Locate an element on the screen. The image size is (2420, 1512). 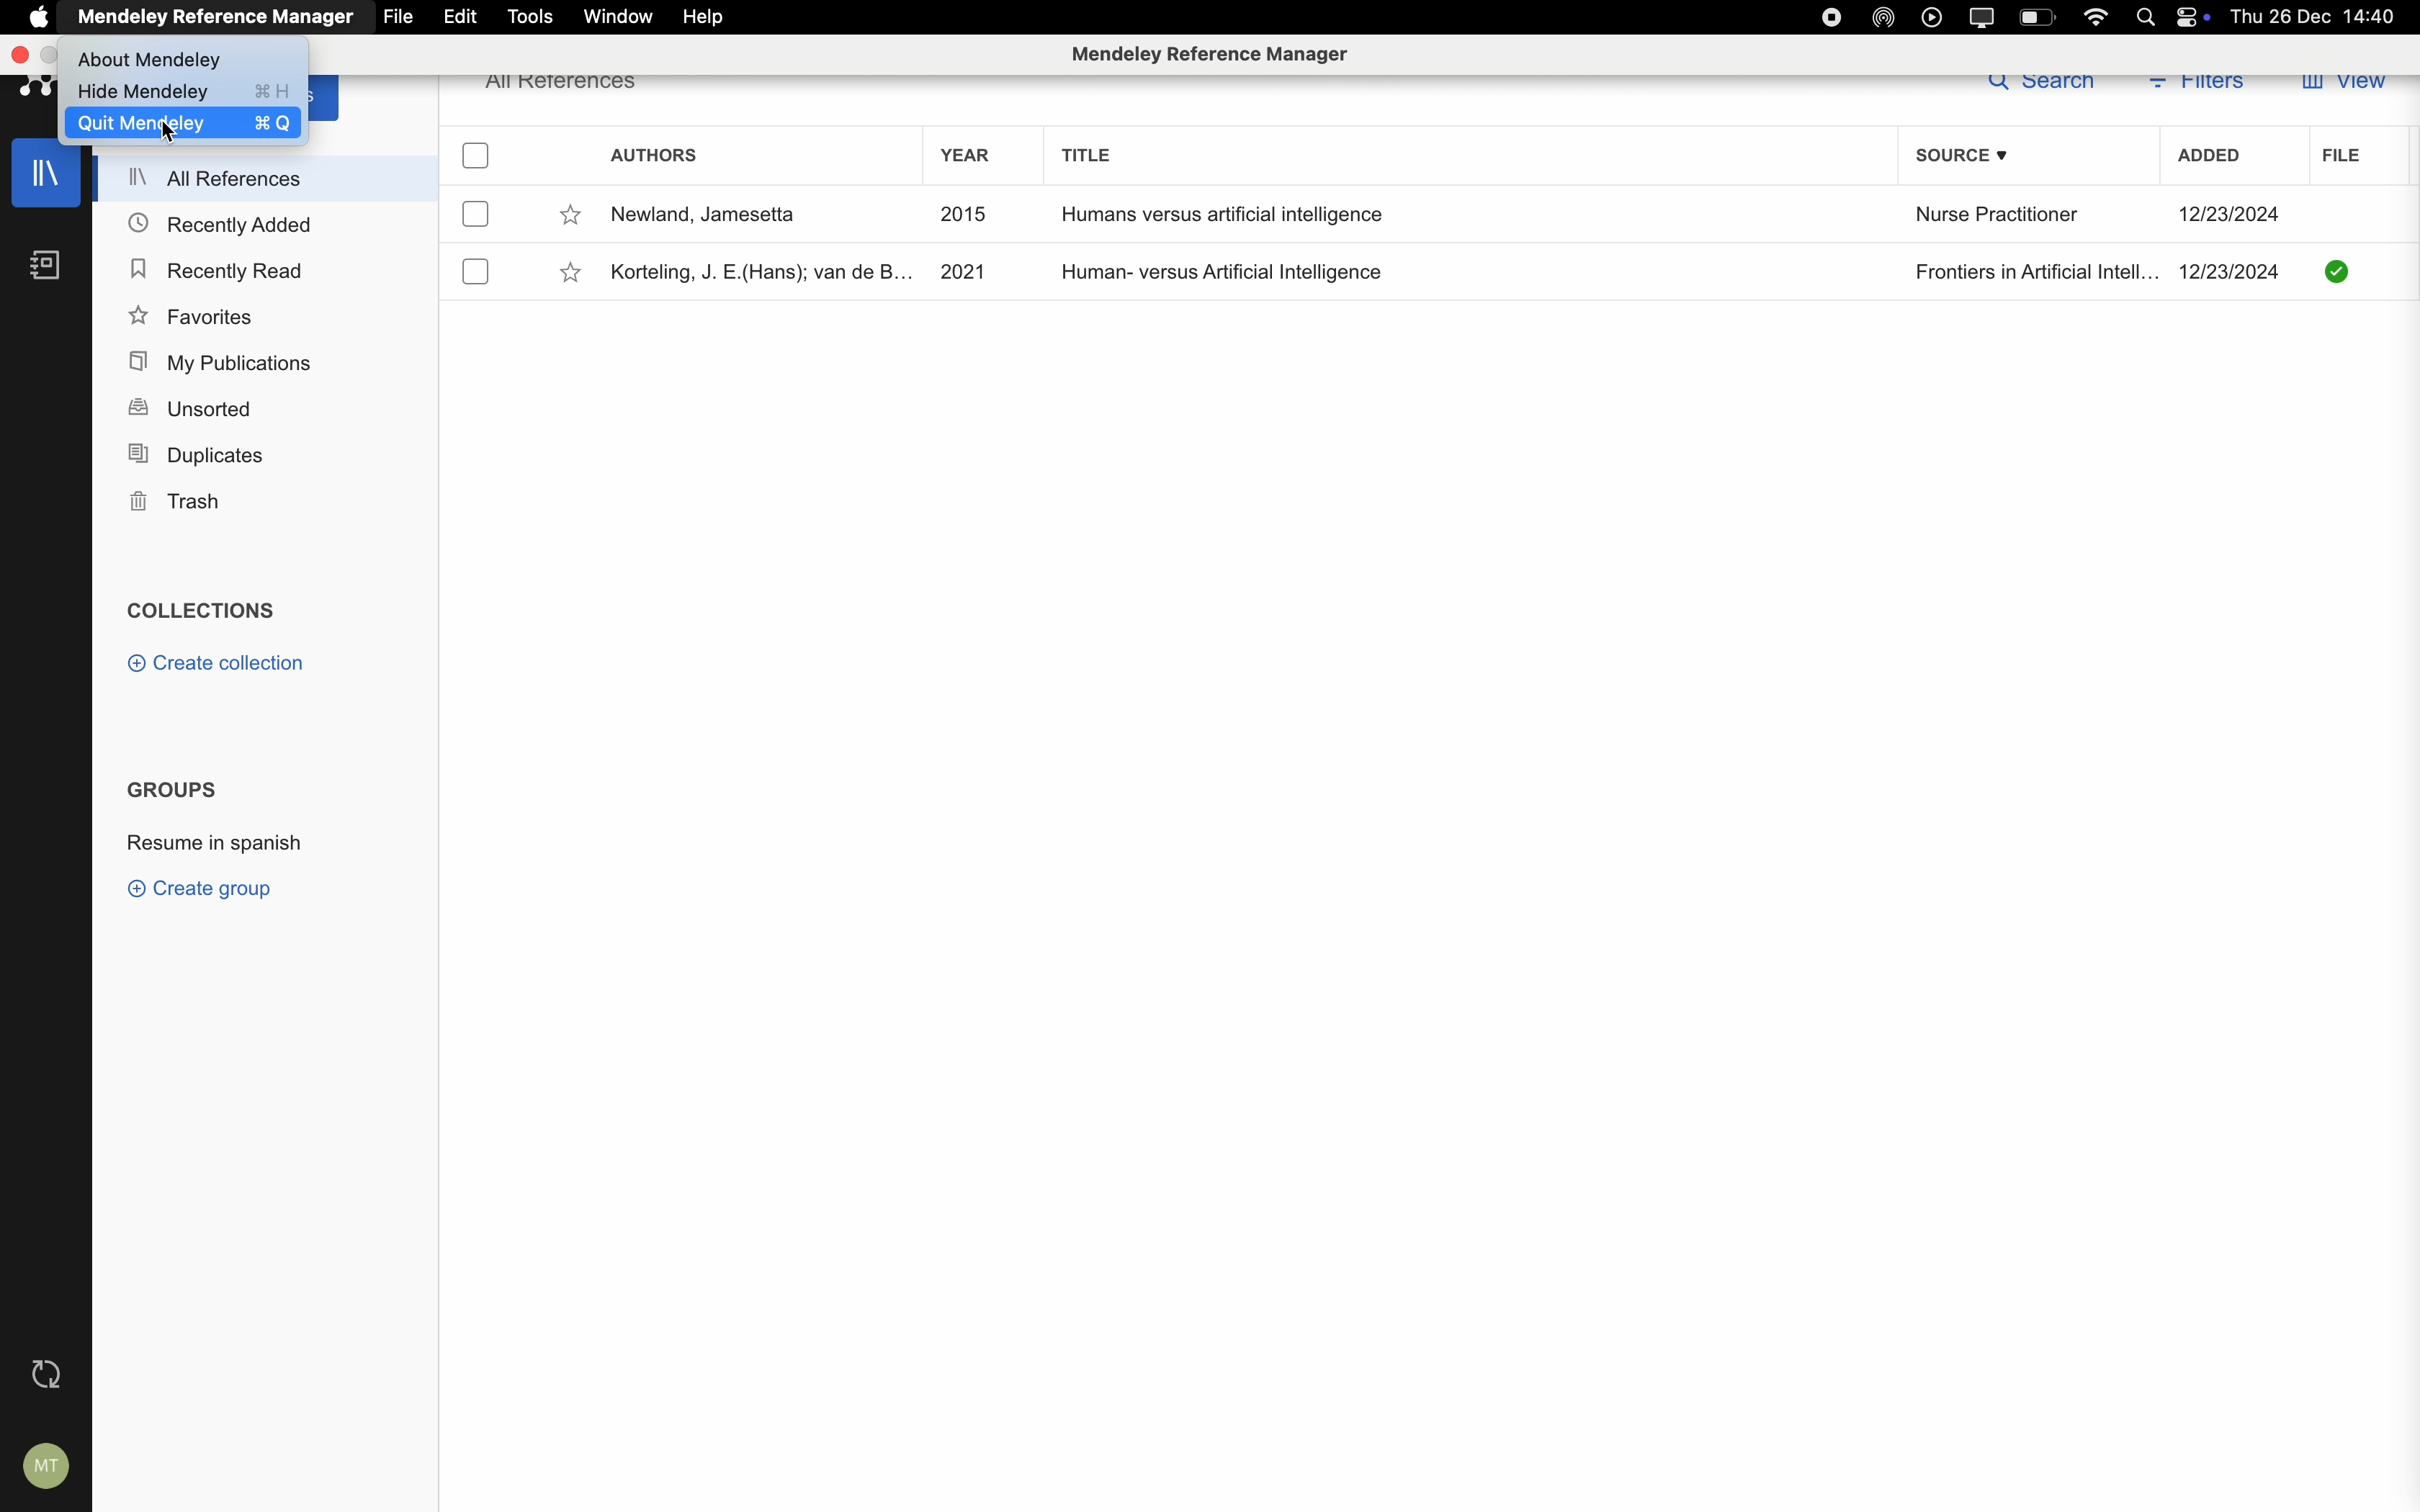
groups is located at coordinates (177, 790).